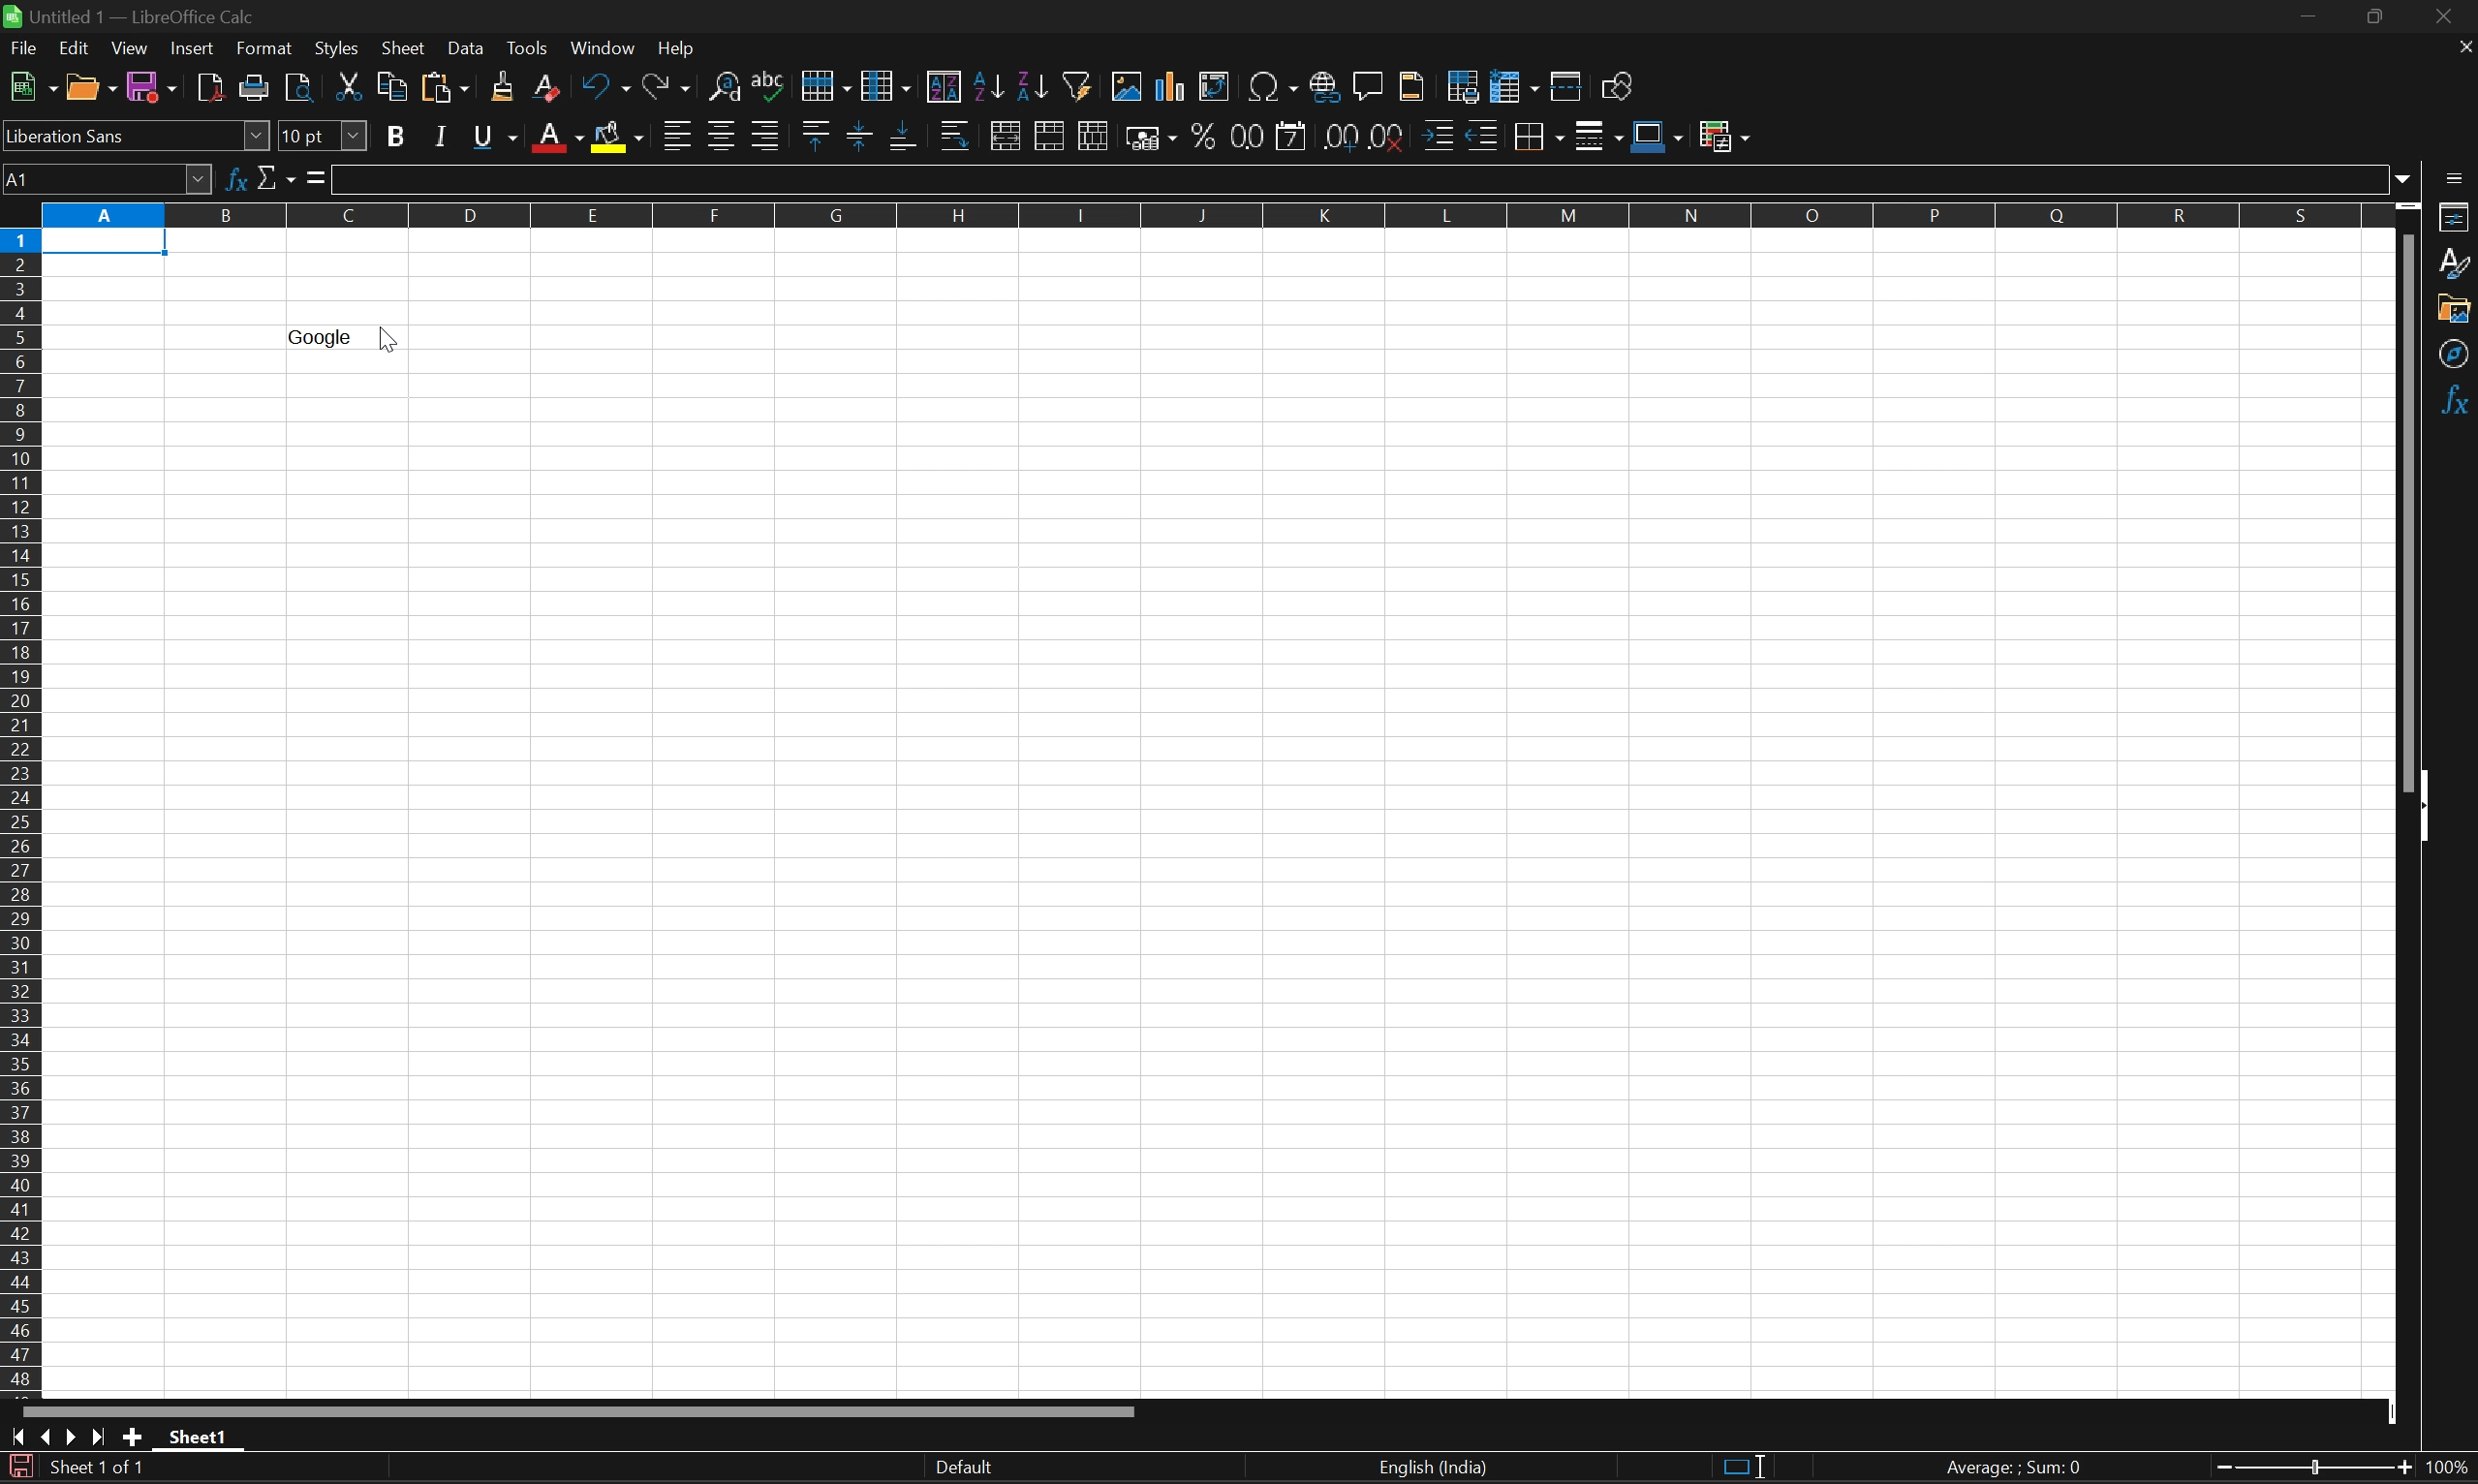  Describe the element at coordinates (152, 85) in the screenshot. I see `Save` at that location.